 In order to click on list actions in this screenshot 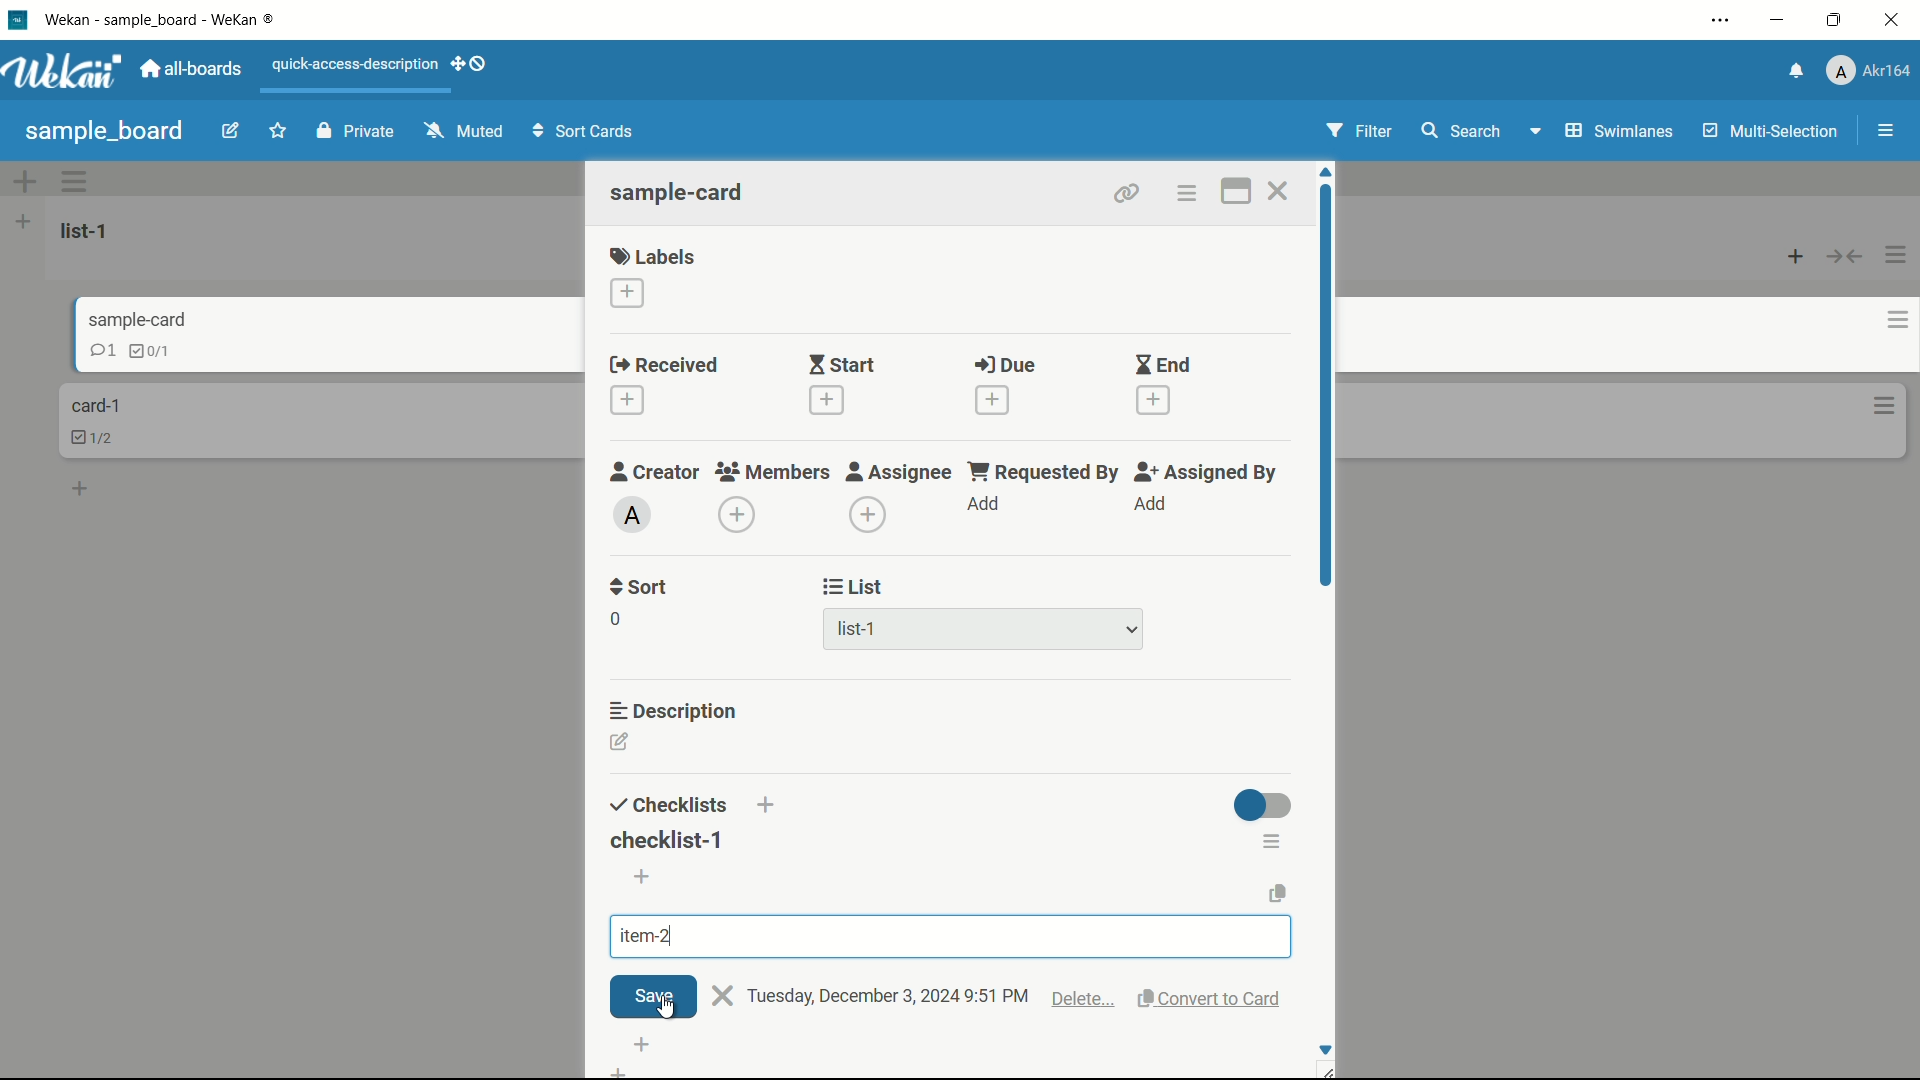, I will do `click(1897, 255)`.